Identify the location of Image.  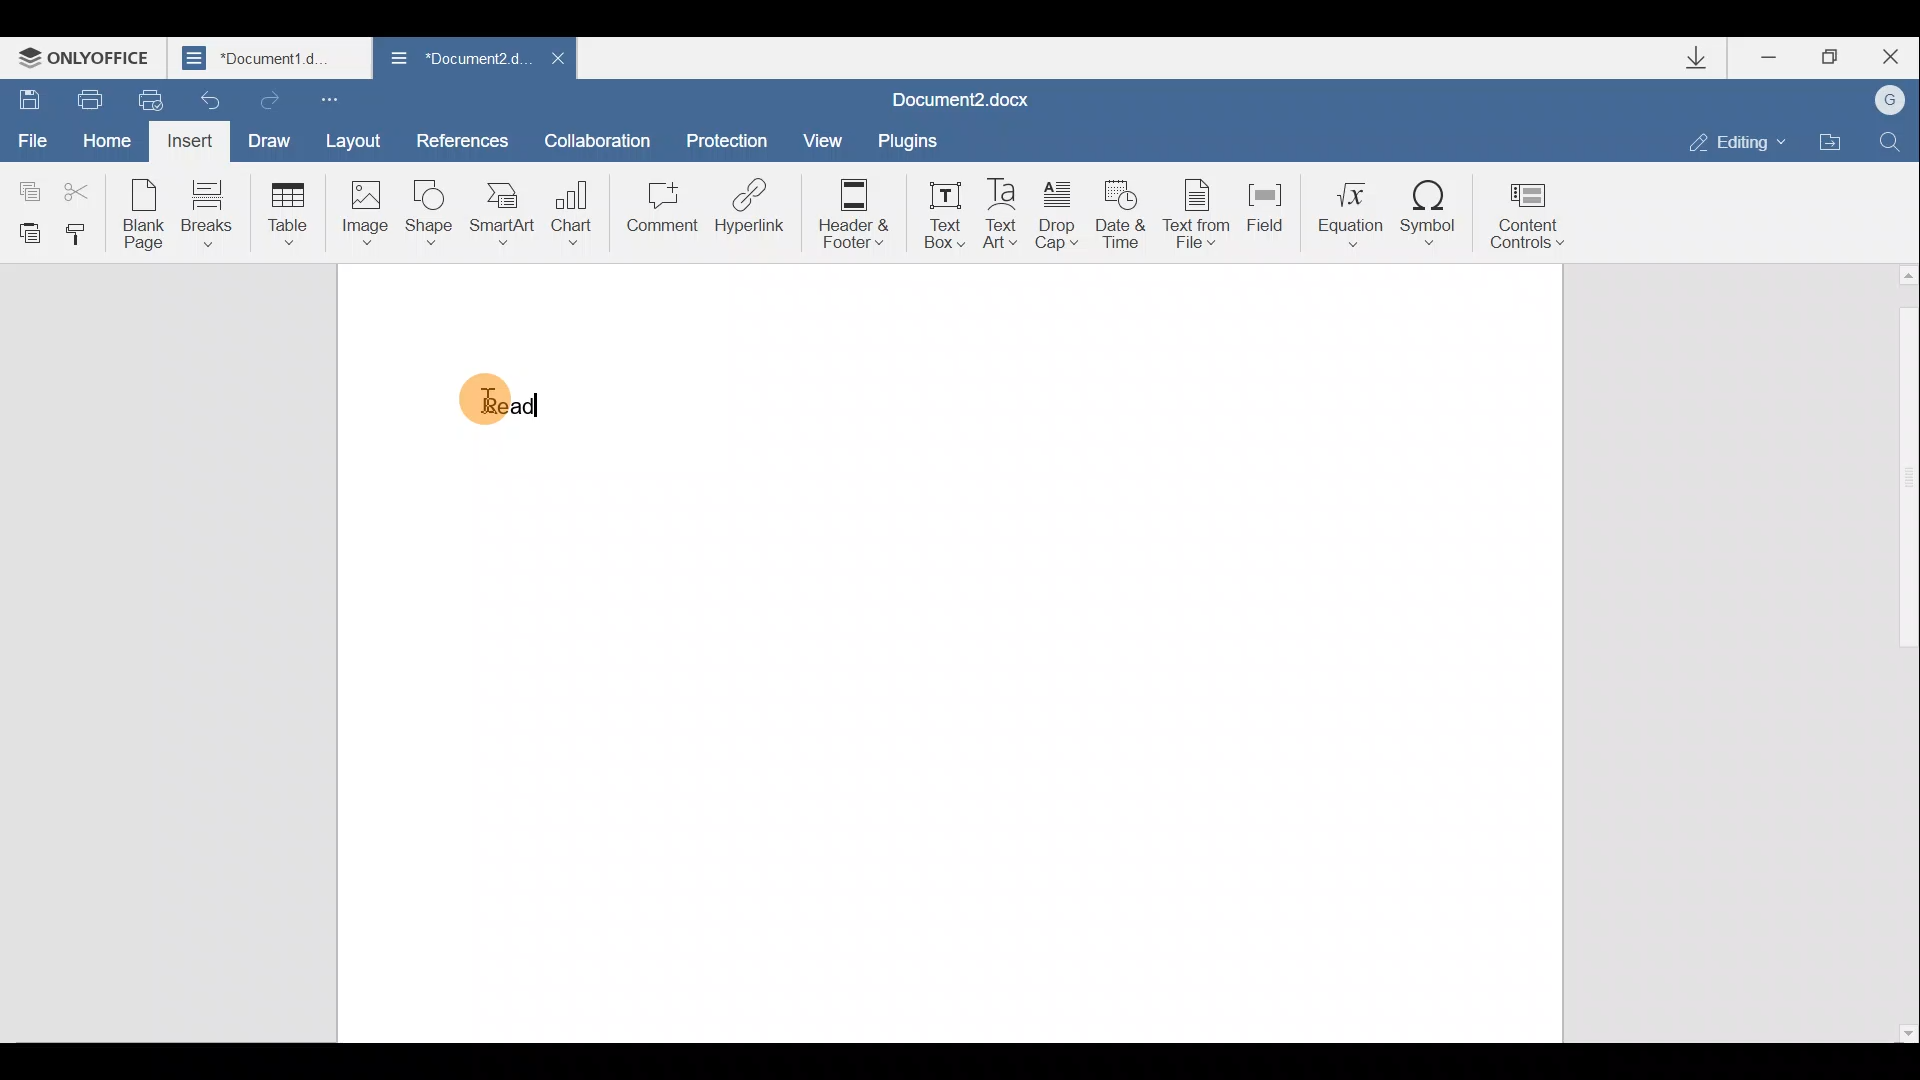
(364, 212).